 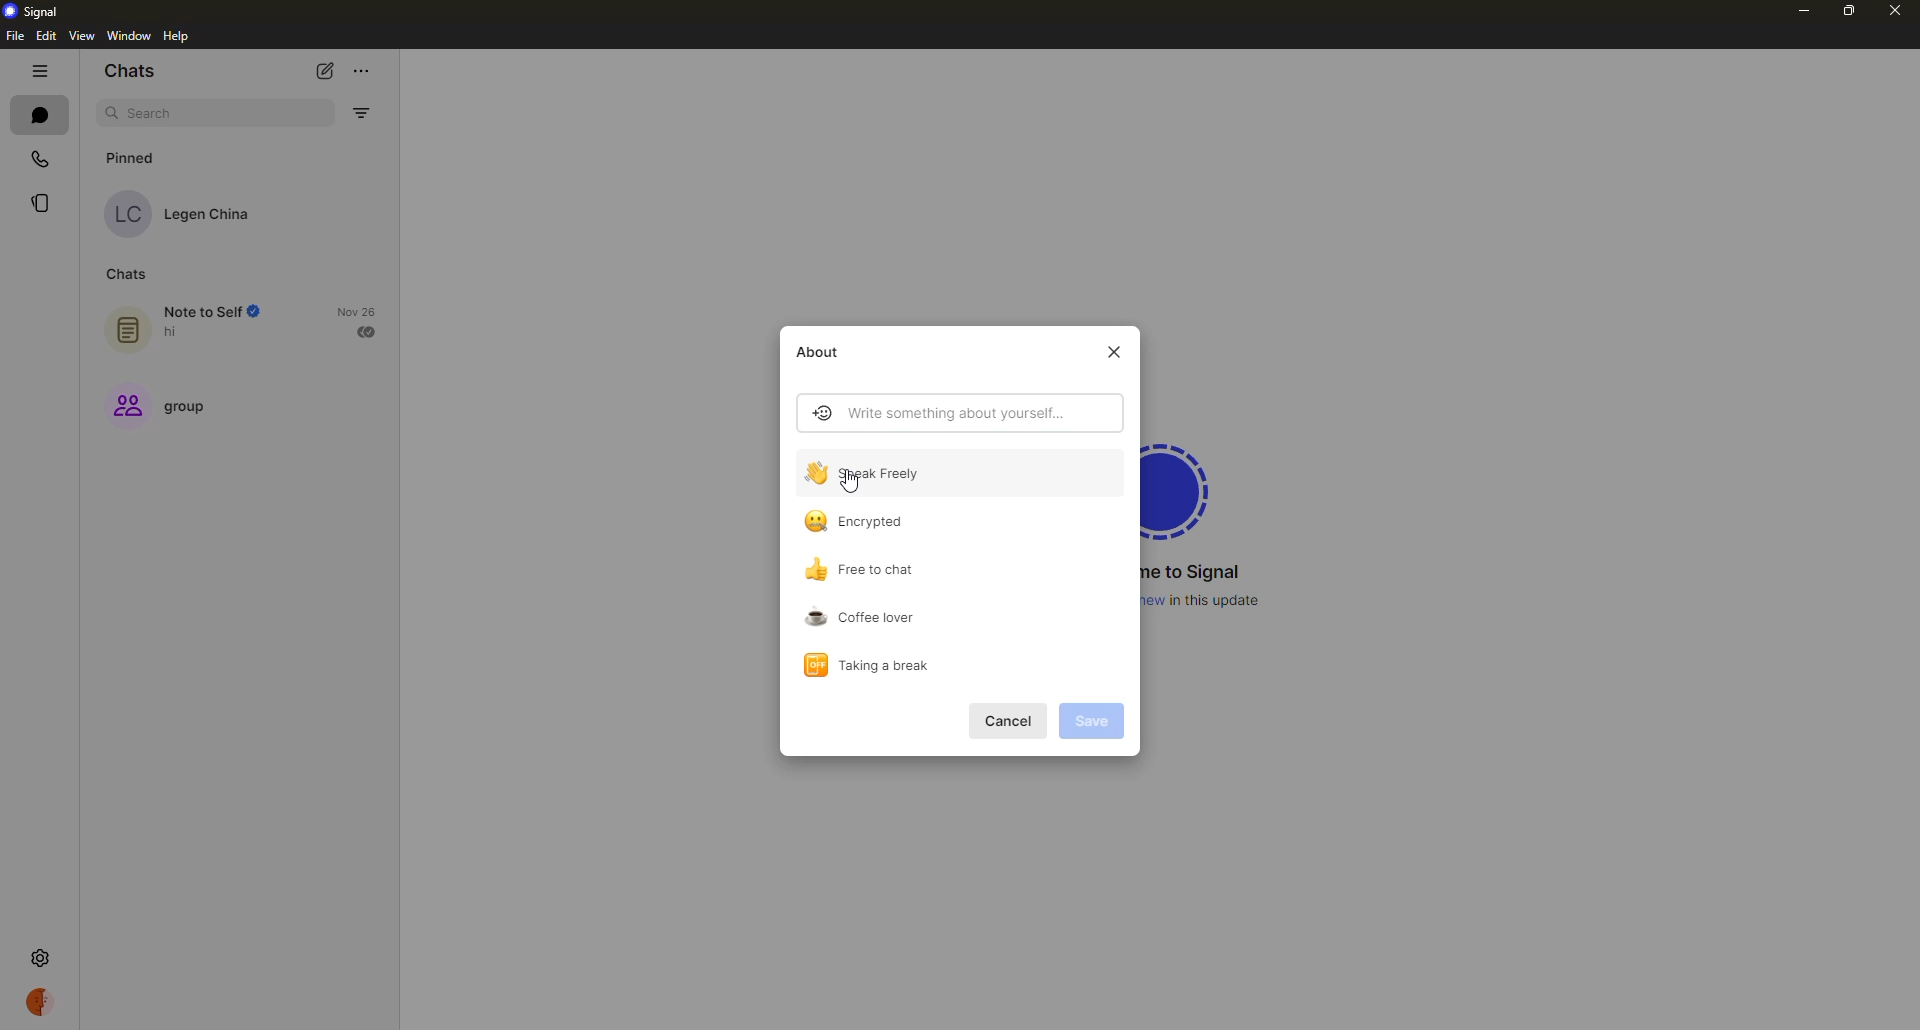 What do you see at coordinates (861, 615) in the screenshot?
I see `coffee lover` at bounding box center [861, 615].